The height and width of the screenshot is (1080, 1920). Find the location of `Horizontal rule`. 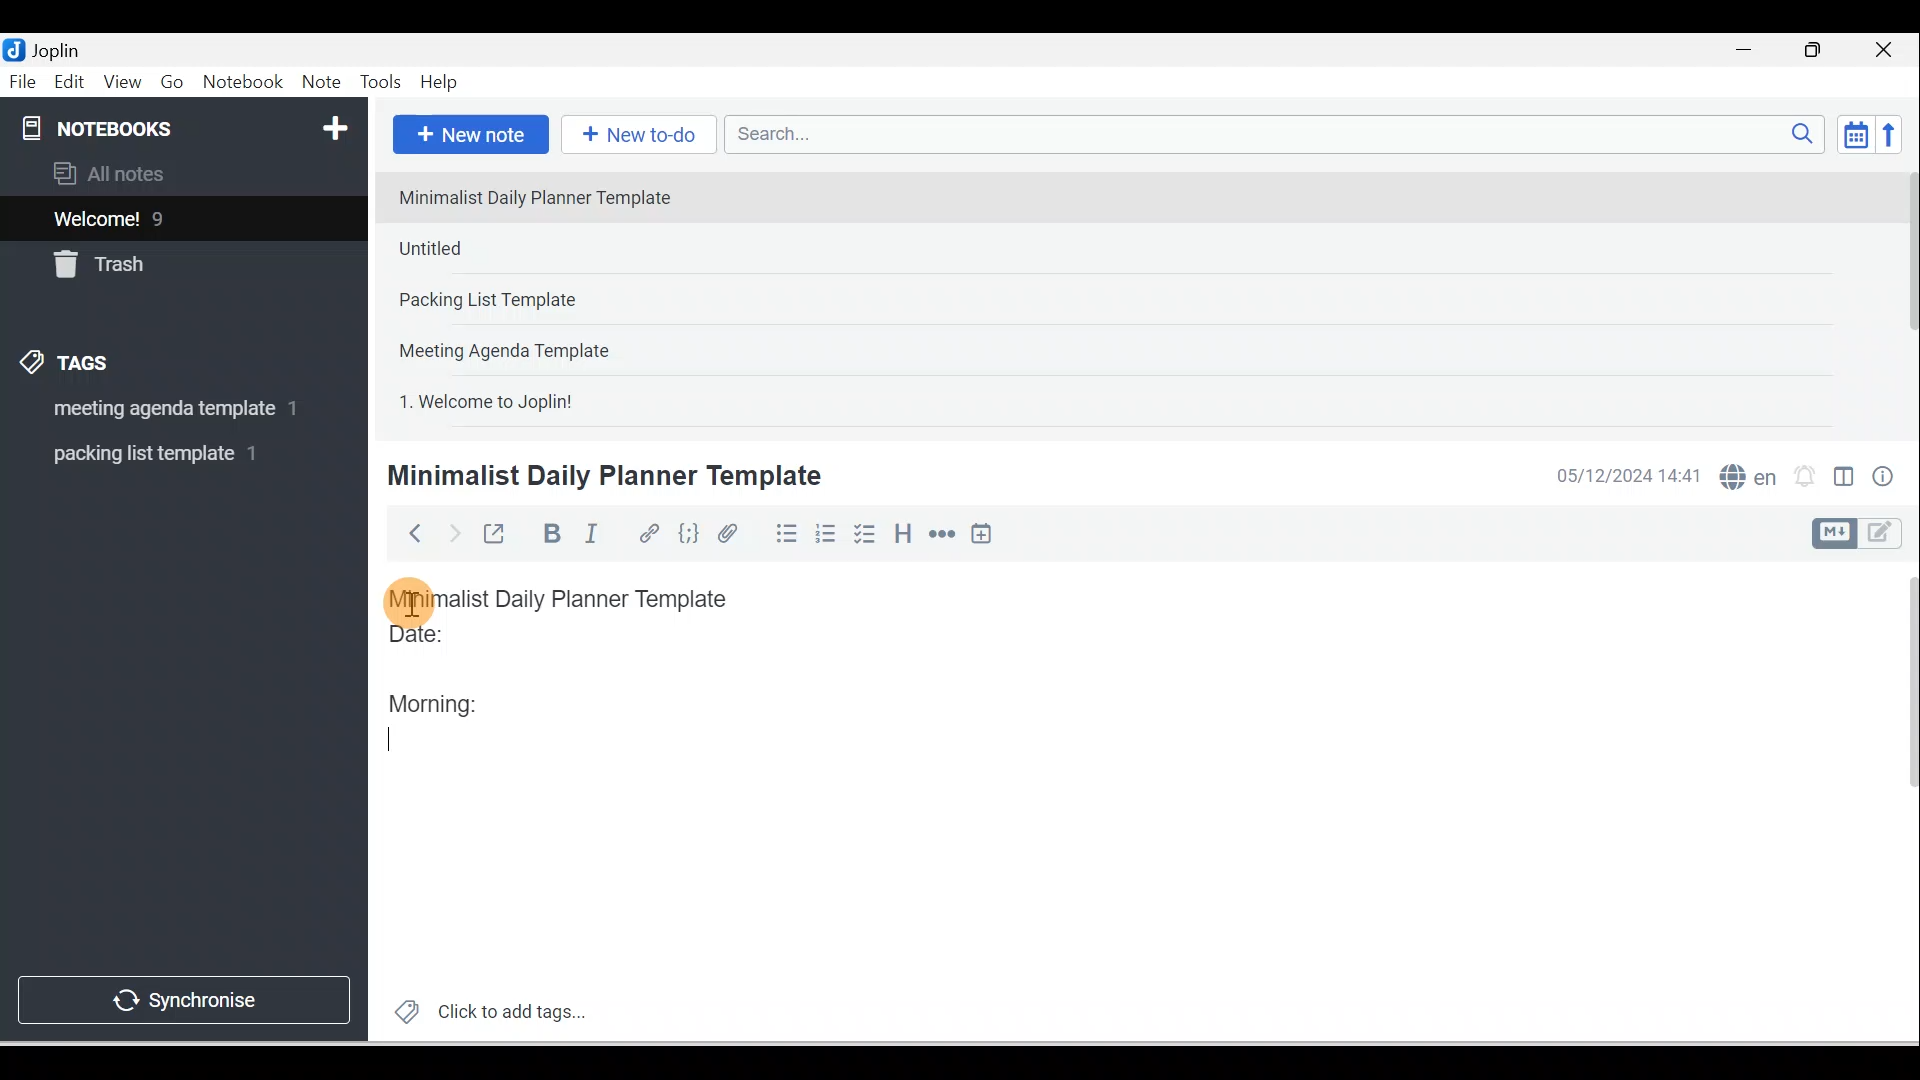

Horizontal rule is located at coordinates (944, 534).